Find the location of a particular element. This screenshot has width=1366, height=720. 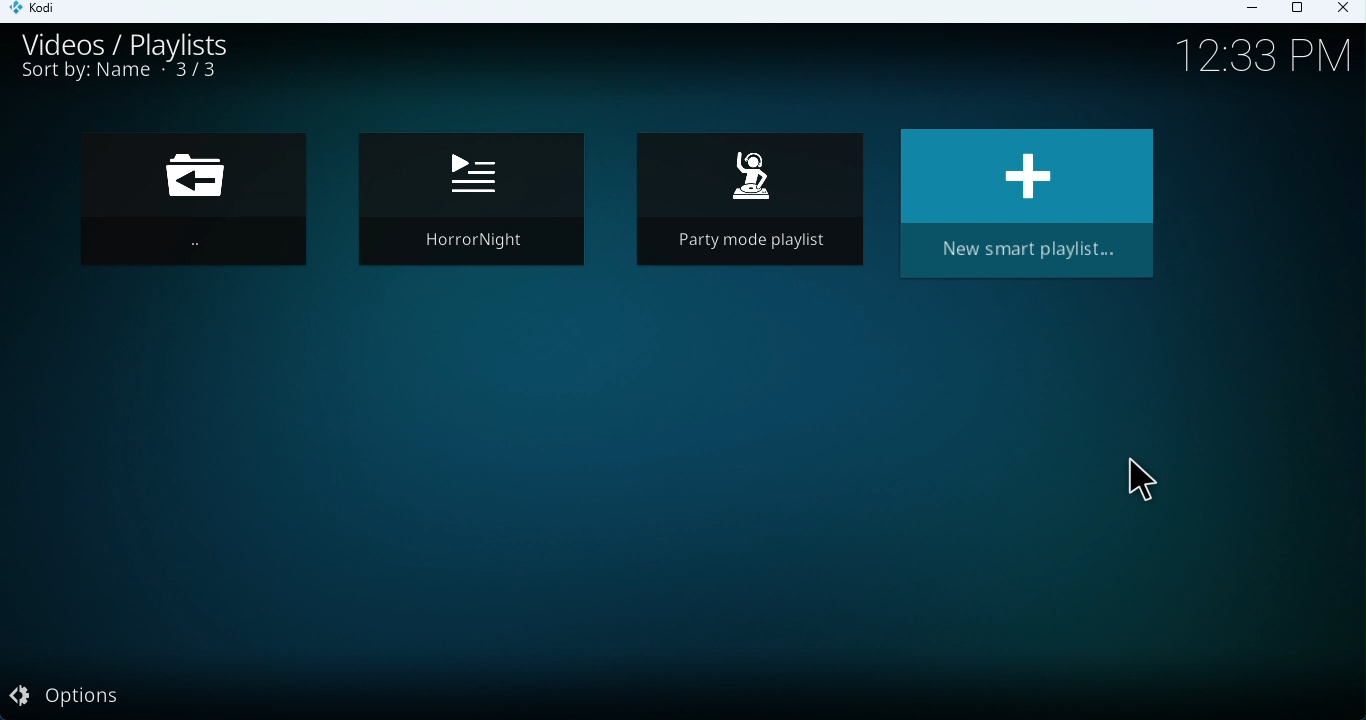

Videos/playlists is located at coordinates (145, 43).